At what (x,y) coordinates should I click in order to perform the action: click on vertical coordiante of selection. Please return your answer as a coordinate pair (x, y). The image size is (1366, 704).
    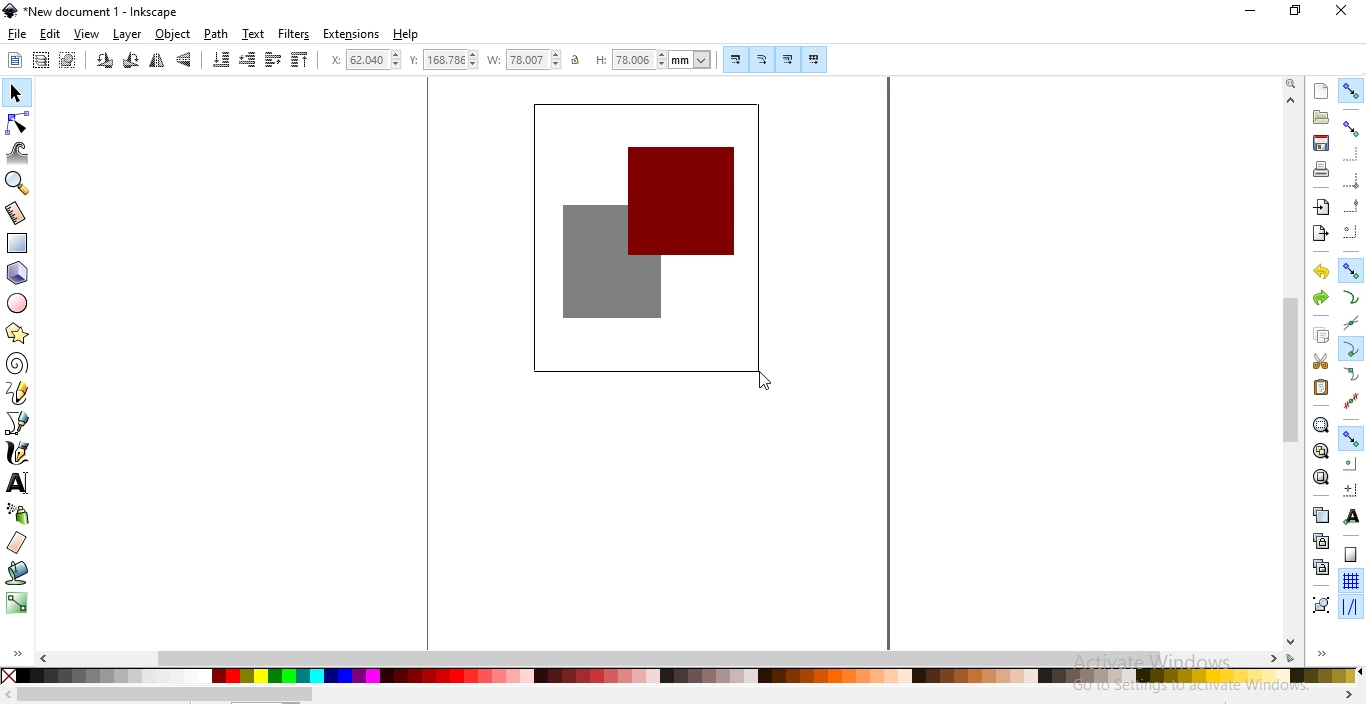
    Looking at the image, I should click on (444, 61).